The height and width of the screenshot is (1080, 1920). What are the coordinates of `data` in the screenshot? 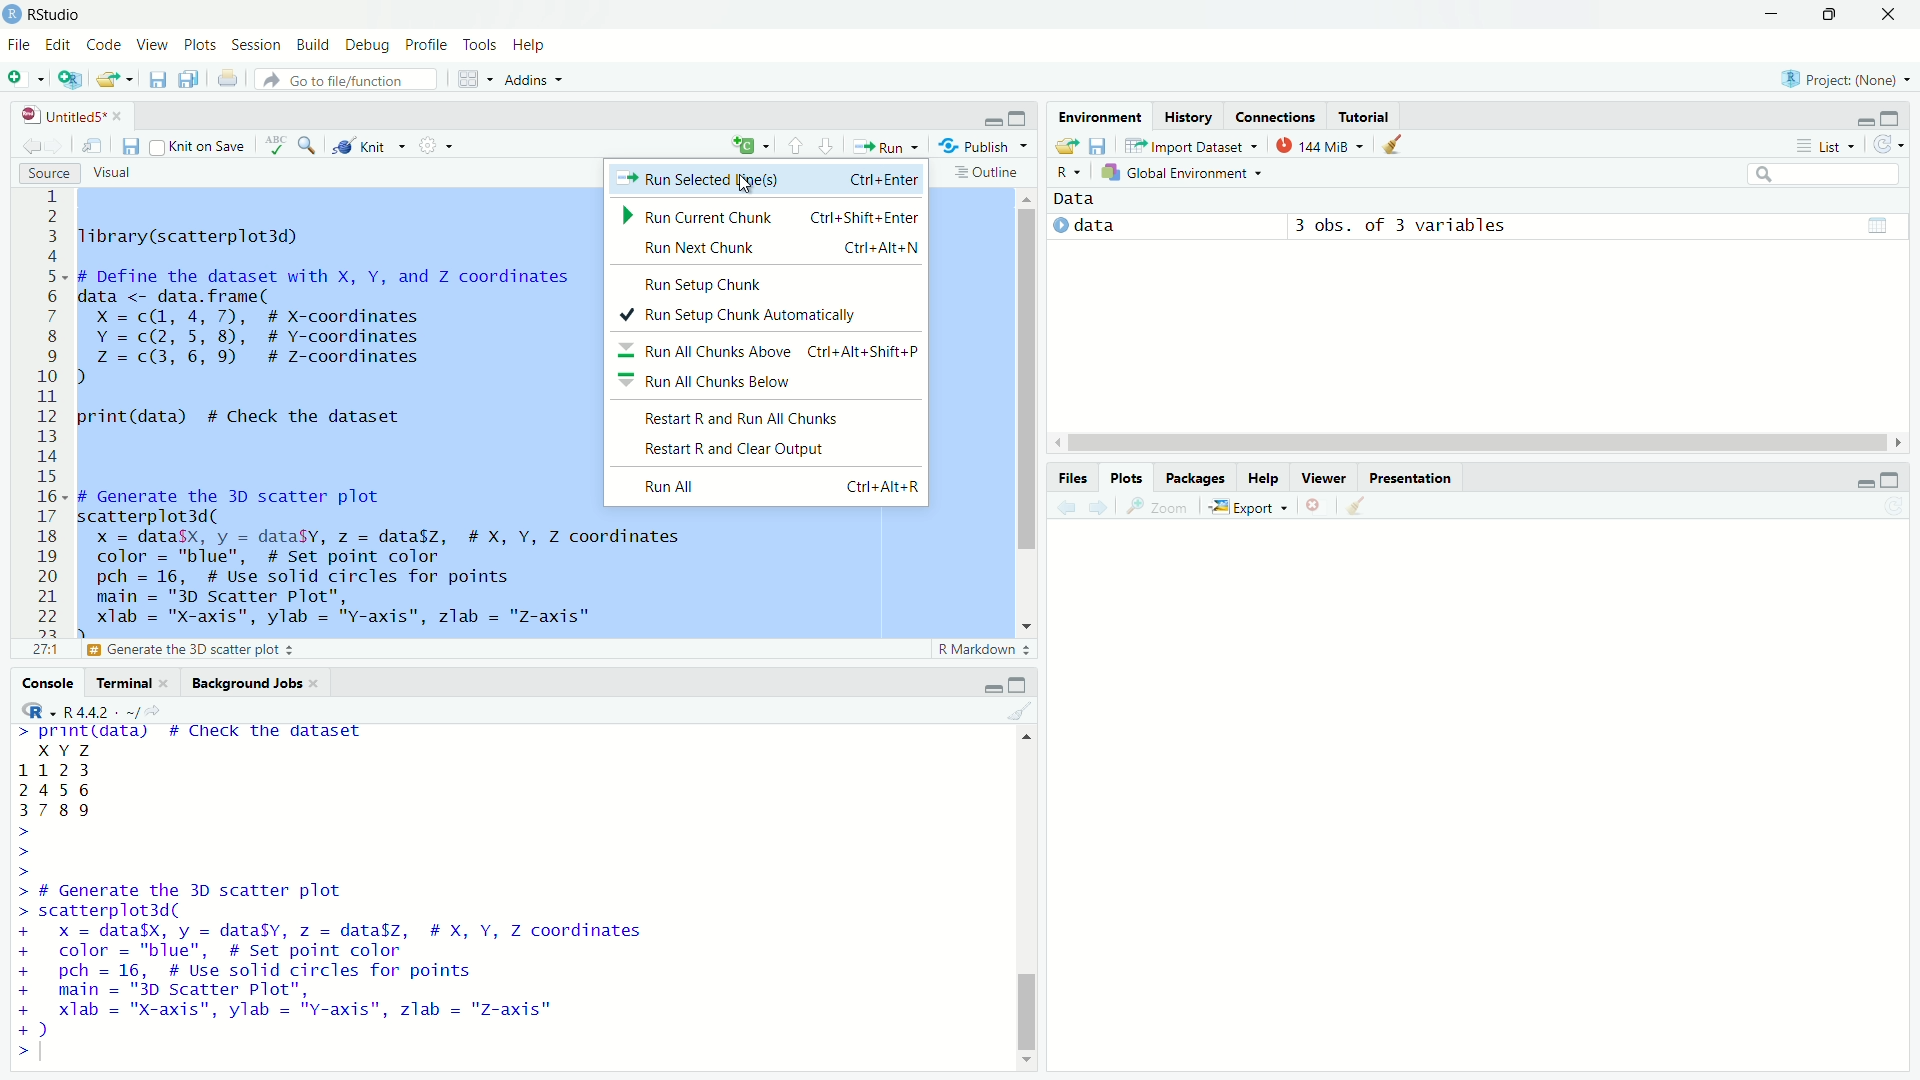 It's located at (1100, 228).